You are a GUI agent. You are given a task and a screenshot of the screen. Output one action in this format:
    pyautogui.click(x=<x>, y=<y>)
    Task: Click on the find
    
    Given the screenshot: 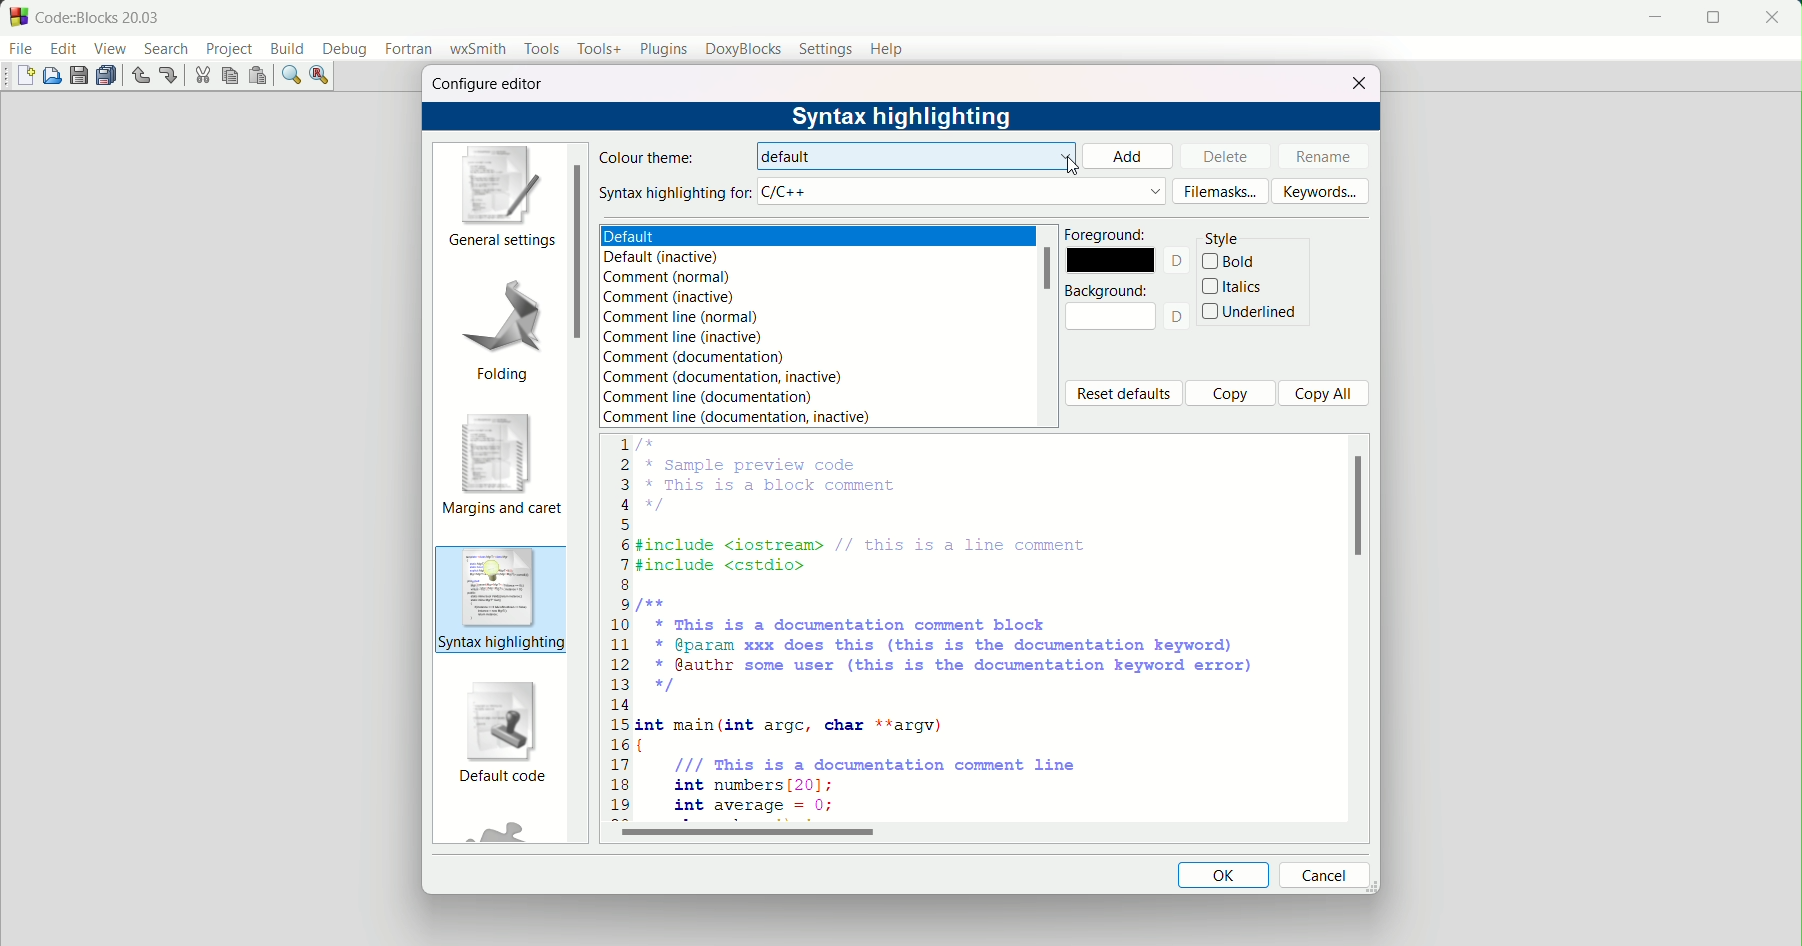 What is the action you would take?
    pyautogui.click(x=291, y=74)
    